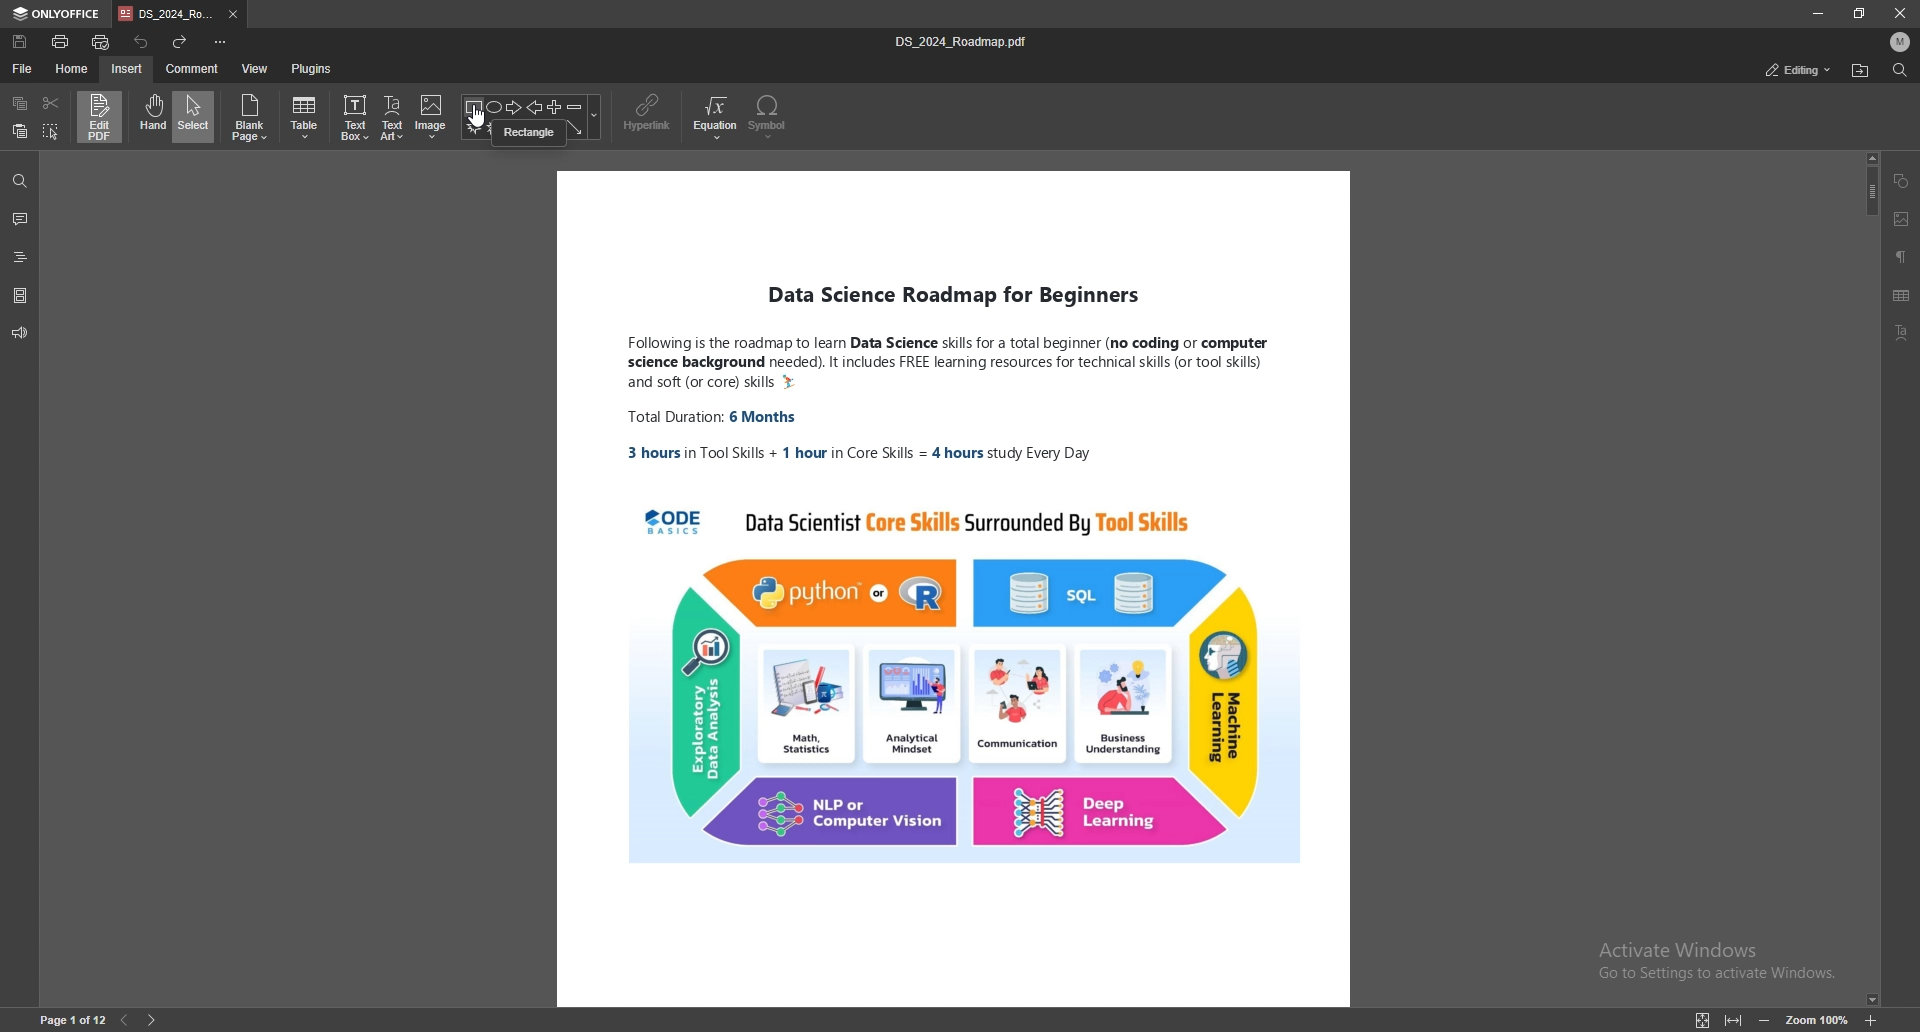 This screenshot has height=1032, width=1920. Describe the element at coordinates (650, 114) in the screenshot. I see `hyperlink` at that location.